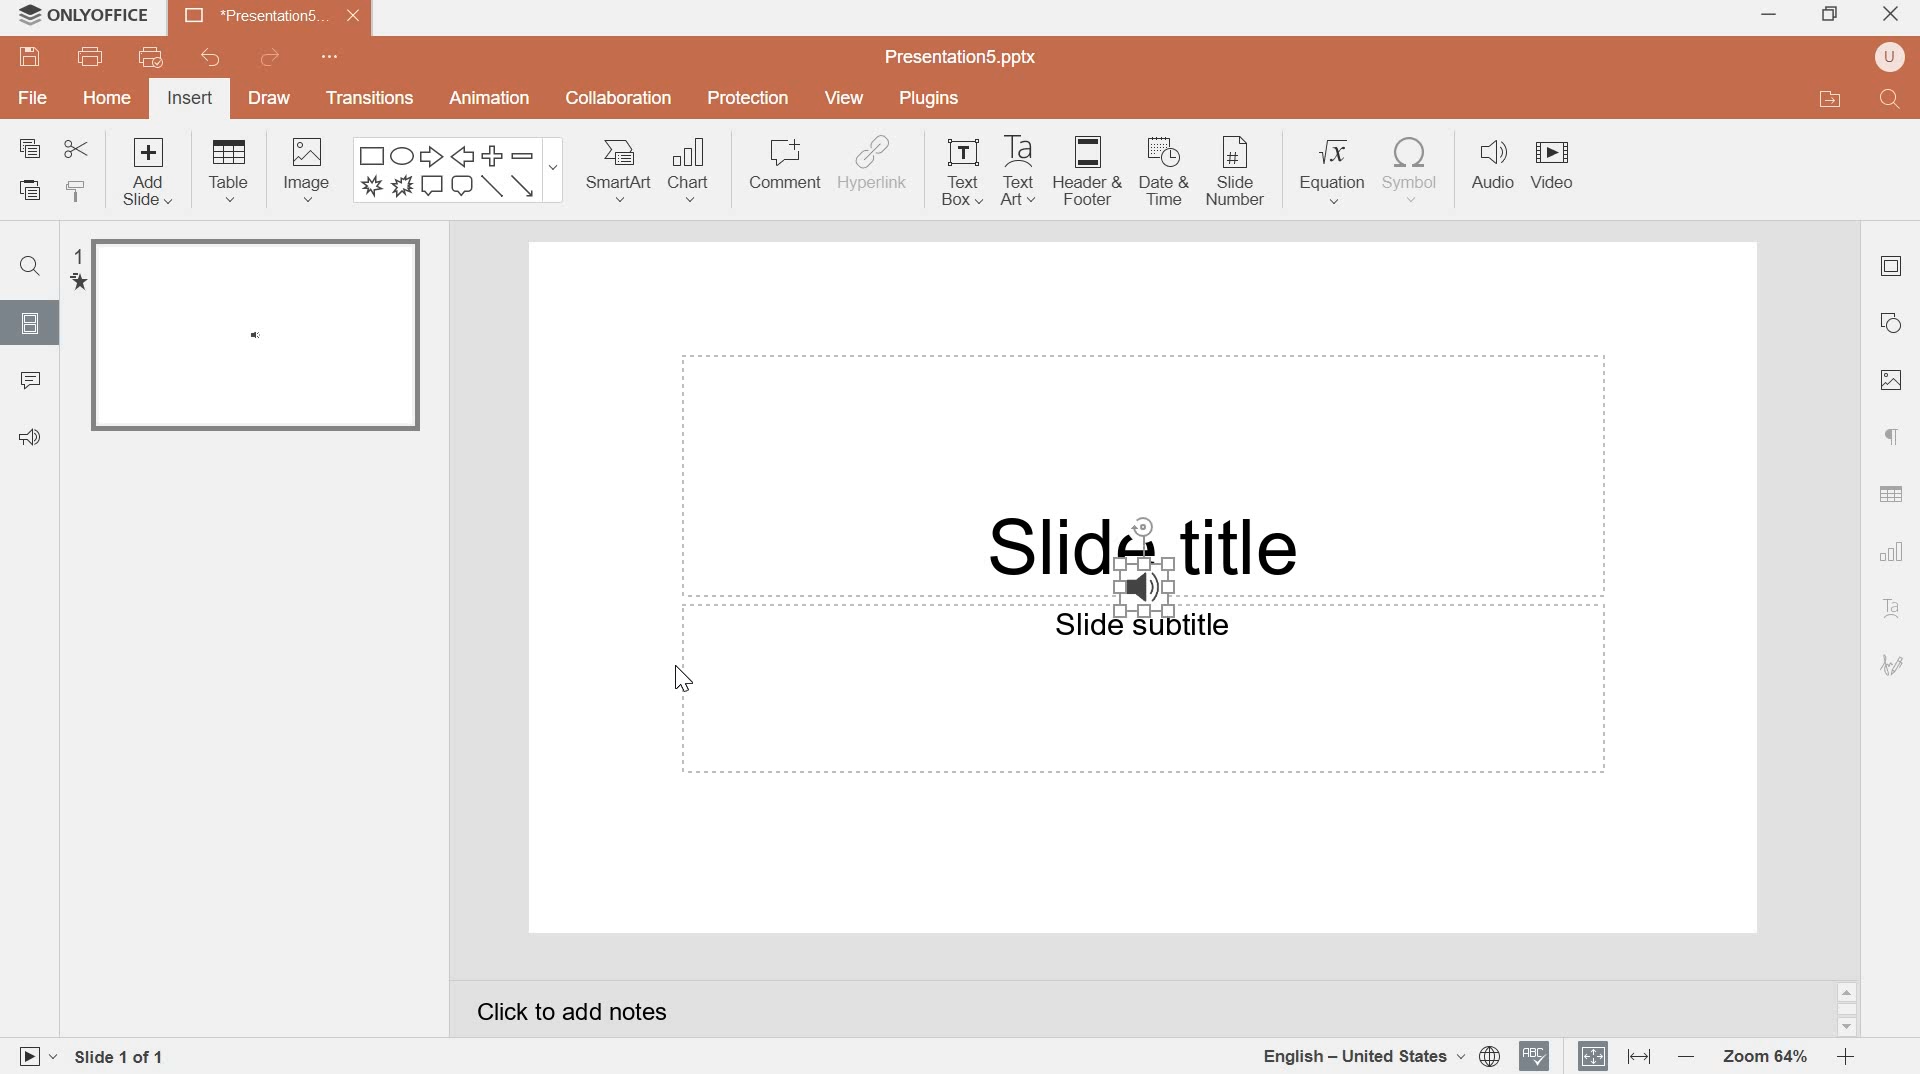 The image size is (1920, 1074). Describe the element at coordinates (91, 57) in the screenshot. I see `print` at that location.